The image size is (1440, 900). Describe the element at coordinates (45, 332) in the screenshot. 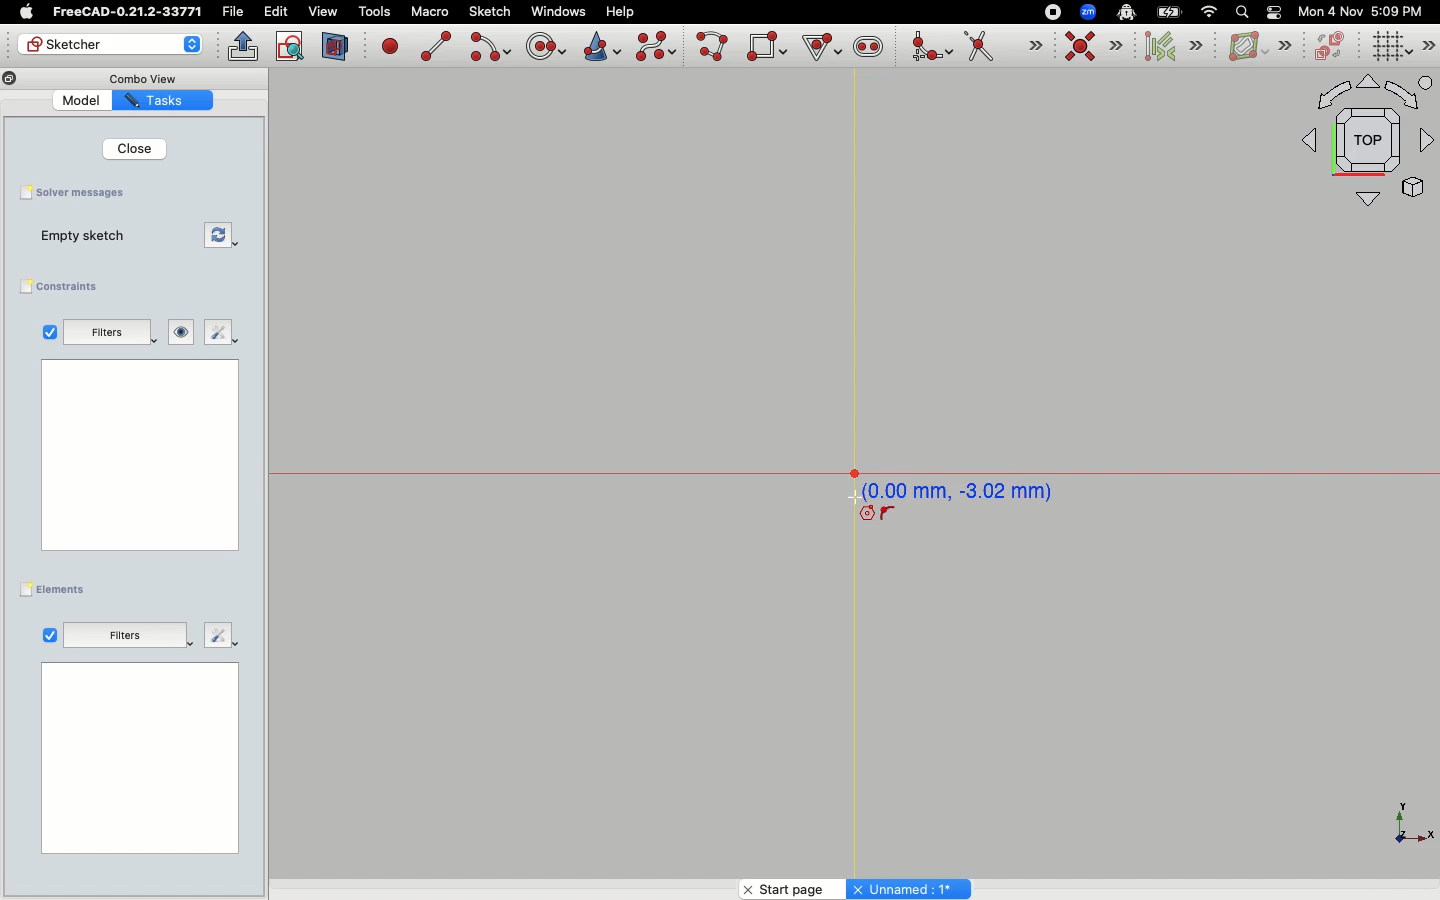

I see `Checkbox` at that location.